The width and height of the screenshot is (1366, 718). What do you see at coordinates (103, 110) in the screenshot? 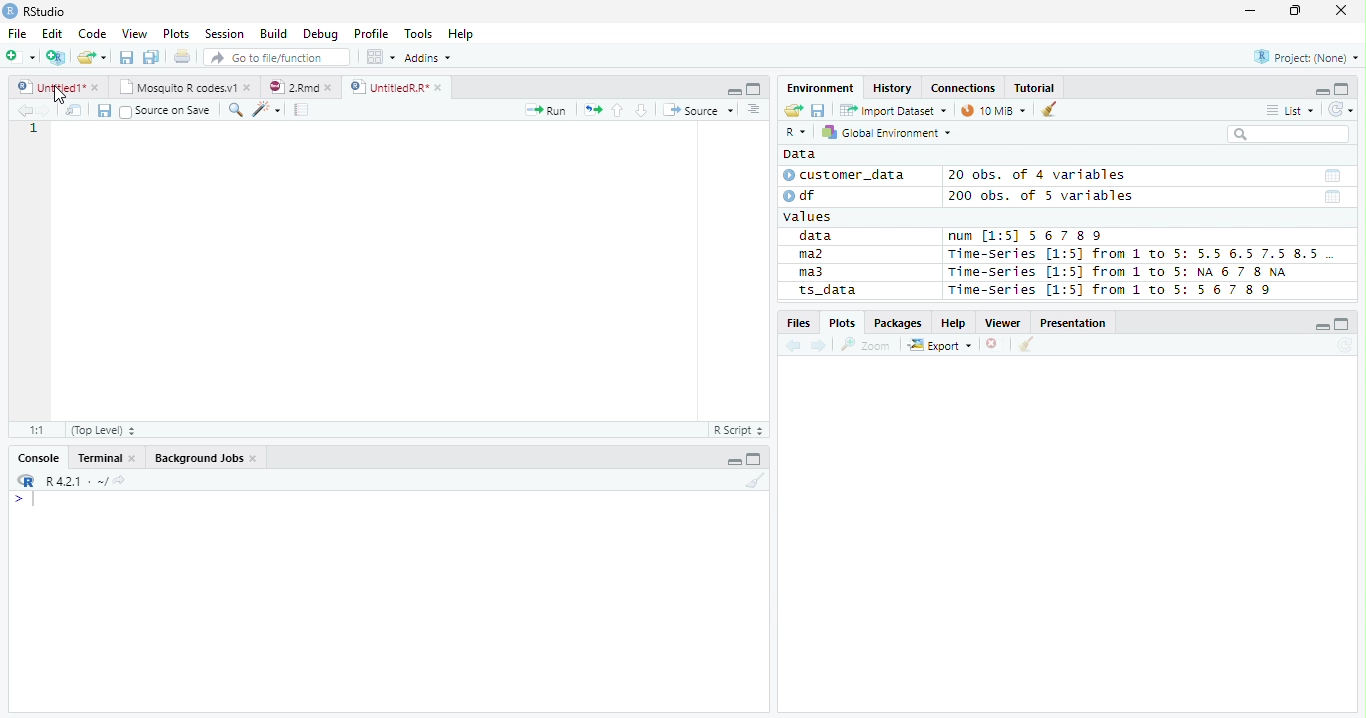
I see `Save` at bounding box center [103, 110].